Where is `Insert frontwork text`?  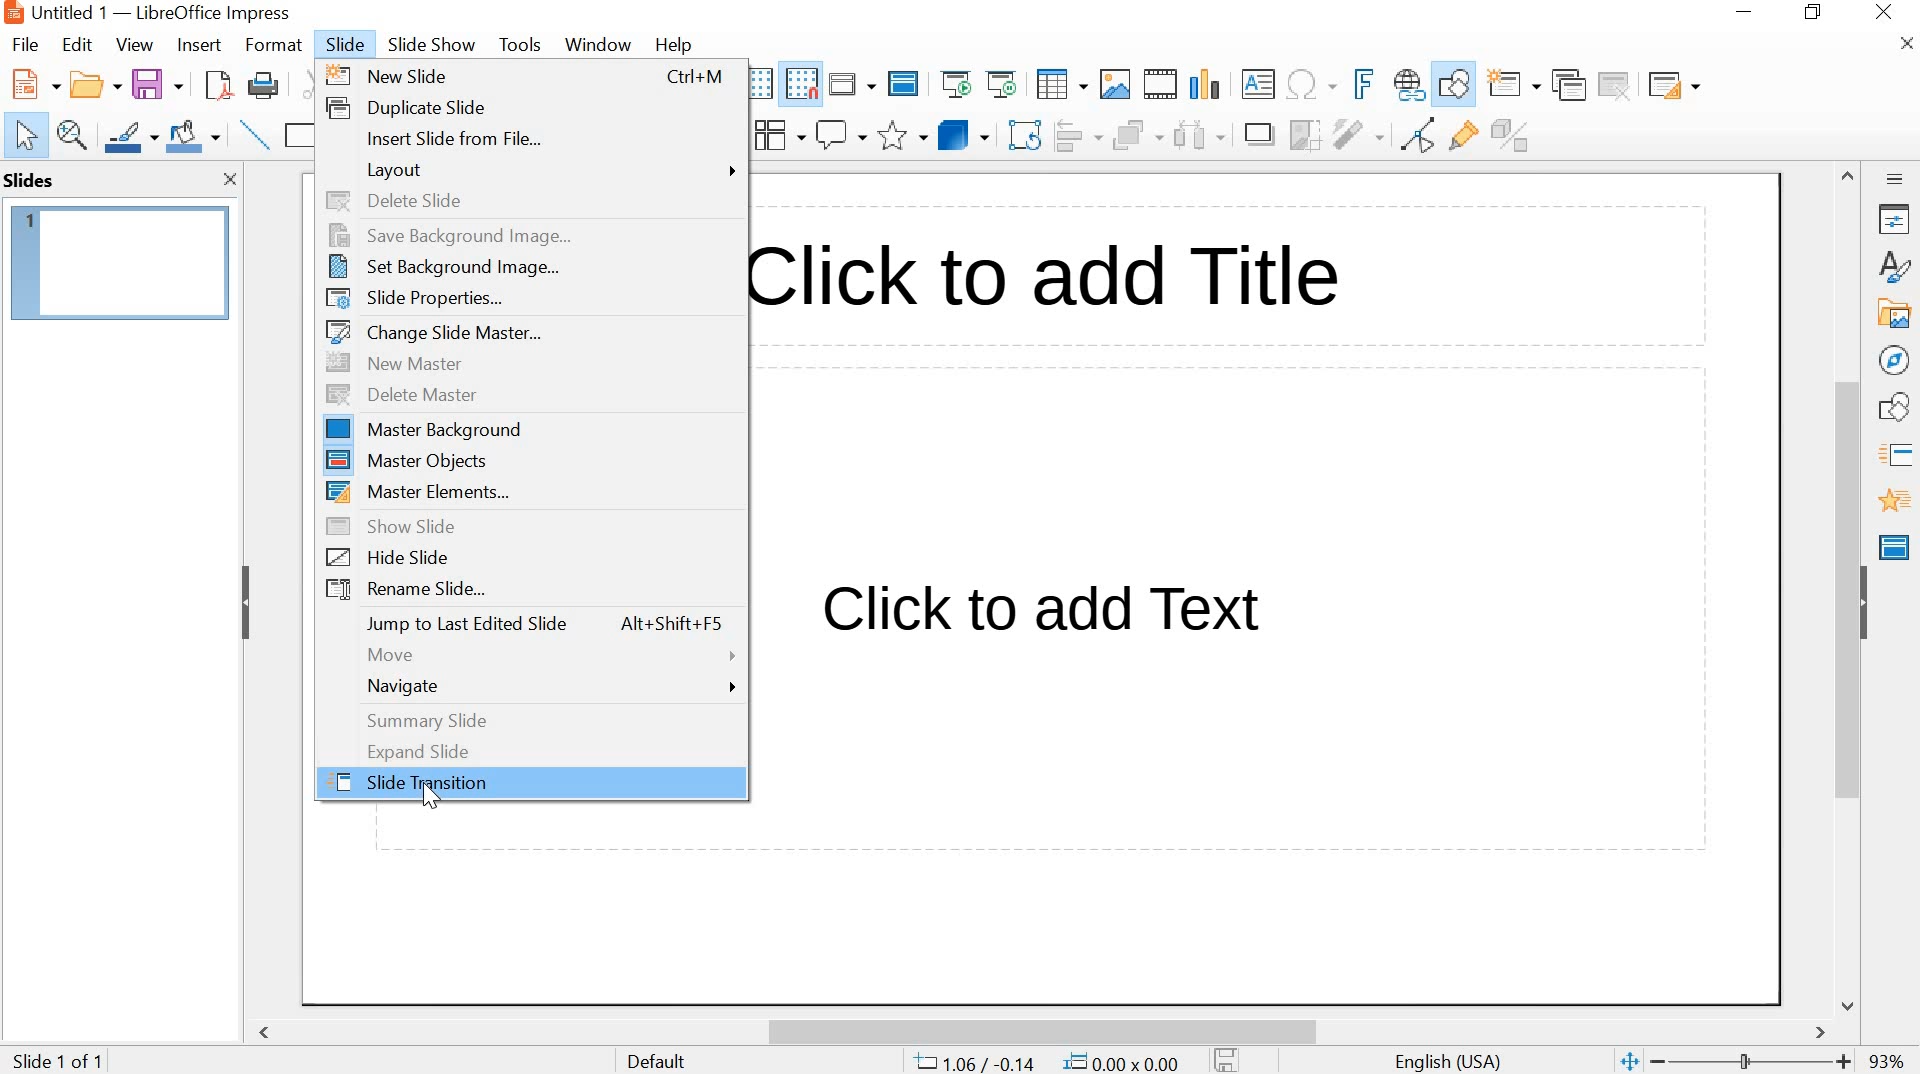 Insert frontwork text is located at coordinates (1357, 84).